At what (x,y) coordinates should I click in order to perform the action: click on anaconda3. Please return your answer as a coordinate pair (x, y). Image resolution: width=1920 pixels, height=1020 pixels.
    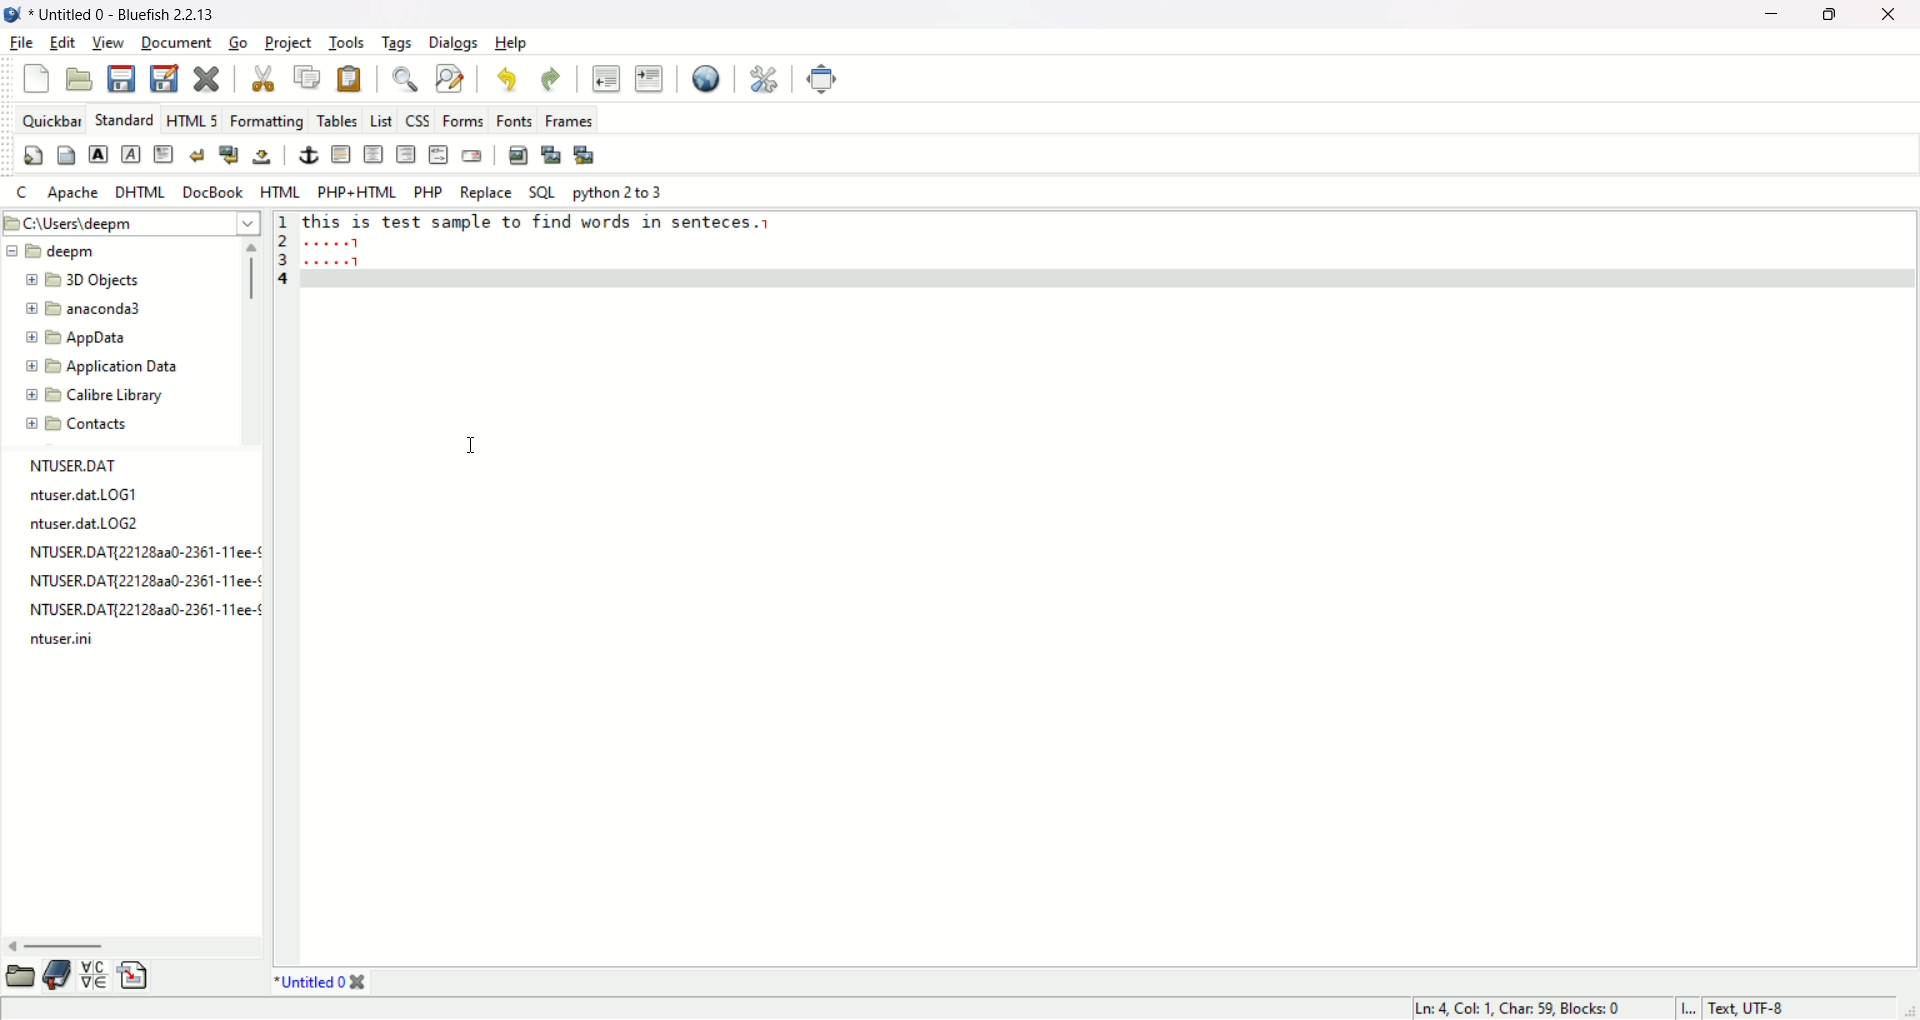
    Looking at the image, I should click on (122, 309).